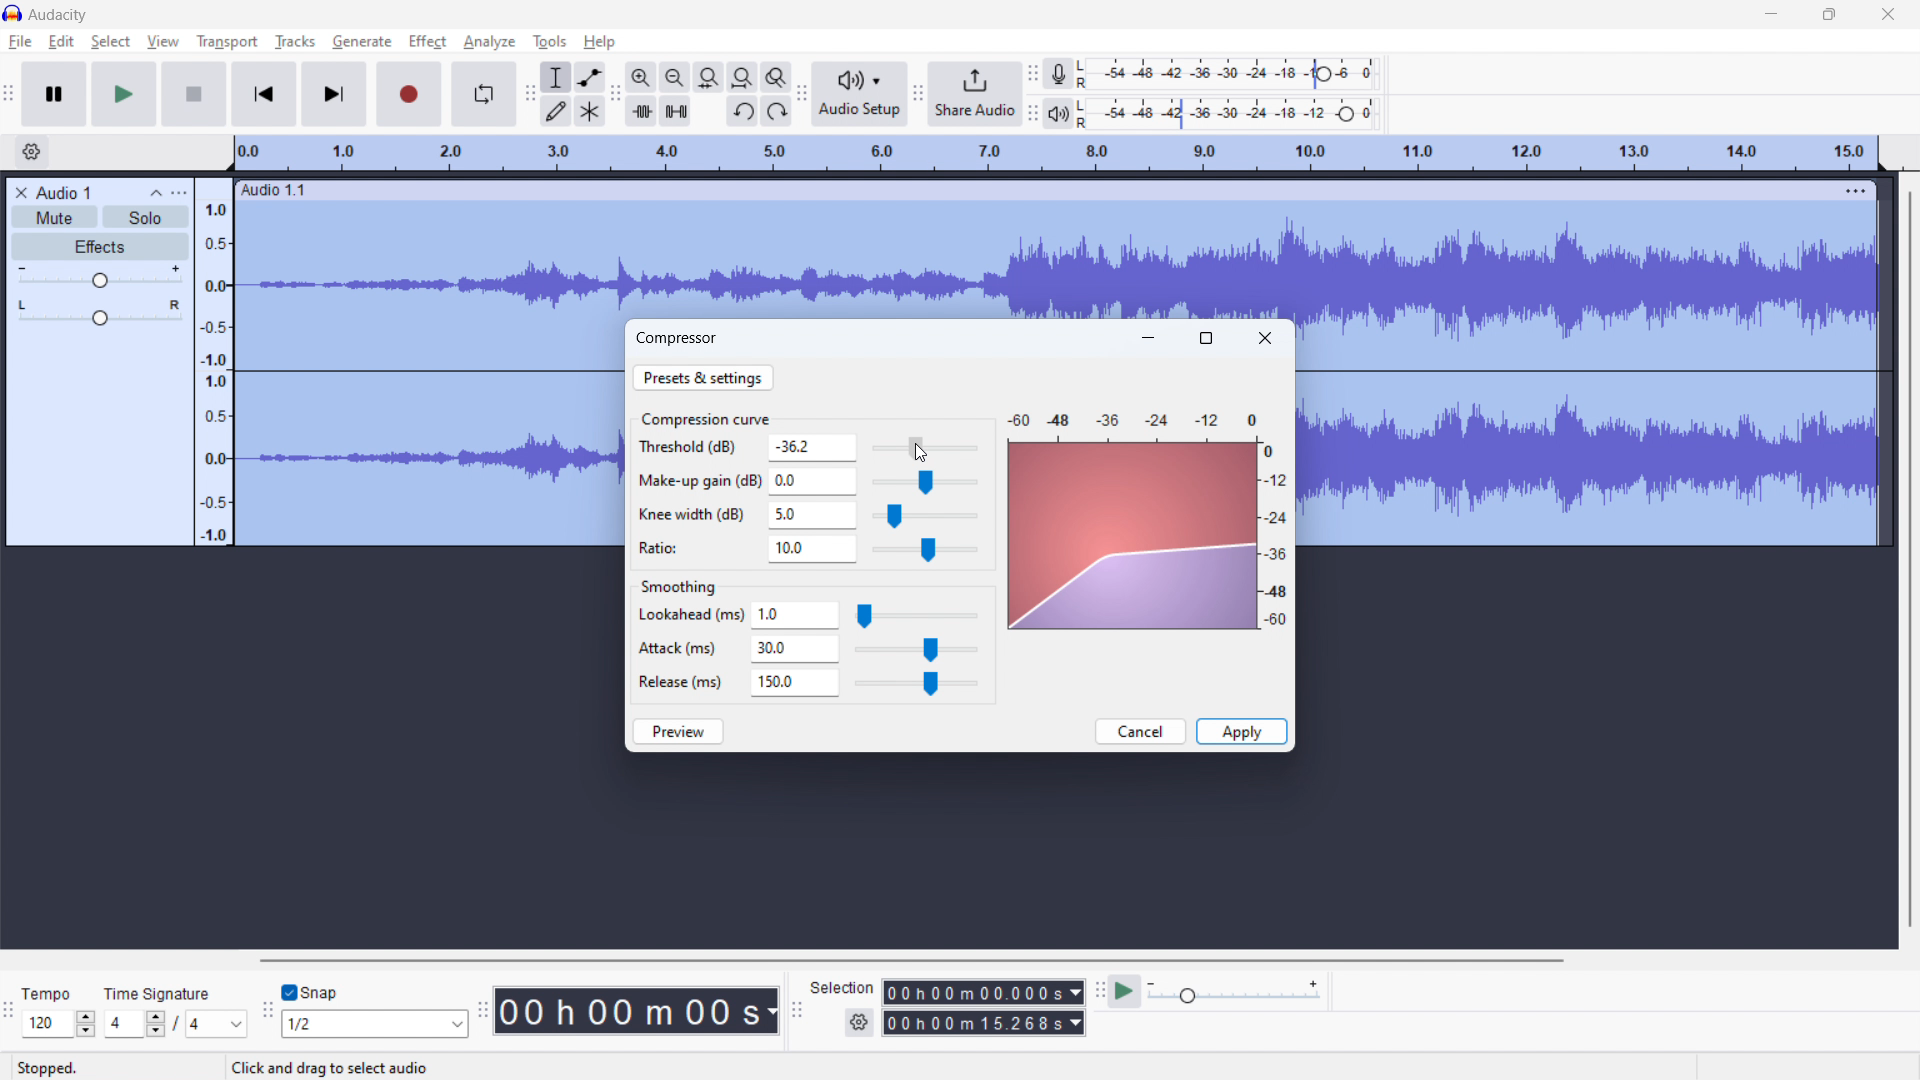 The height and width of the screenshot is (1080, 1920). Describe the element at coordinates (63, 193) in the screenshot. I see `project title` at that location.